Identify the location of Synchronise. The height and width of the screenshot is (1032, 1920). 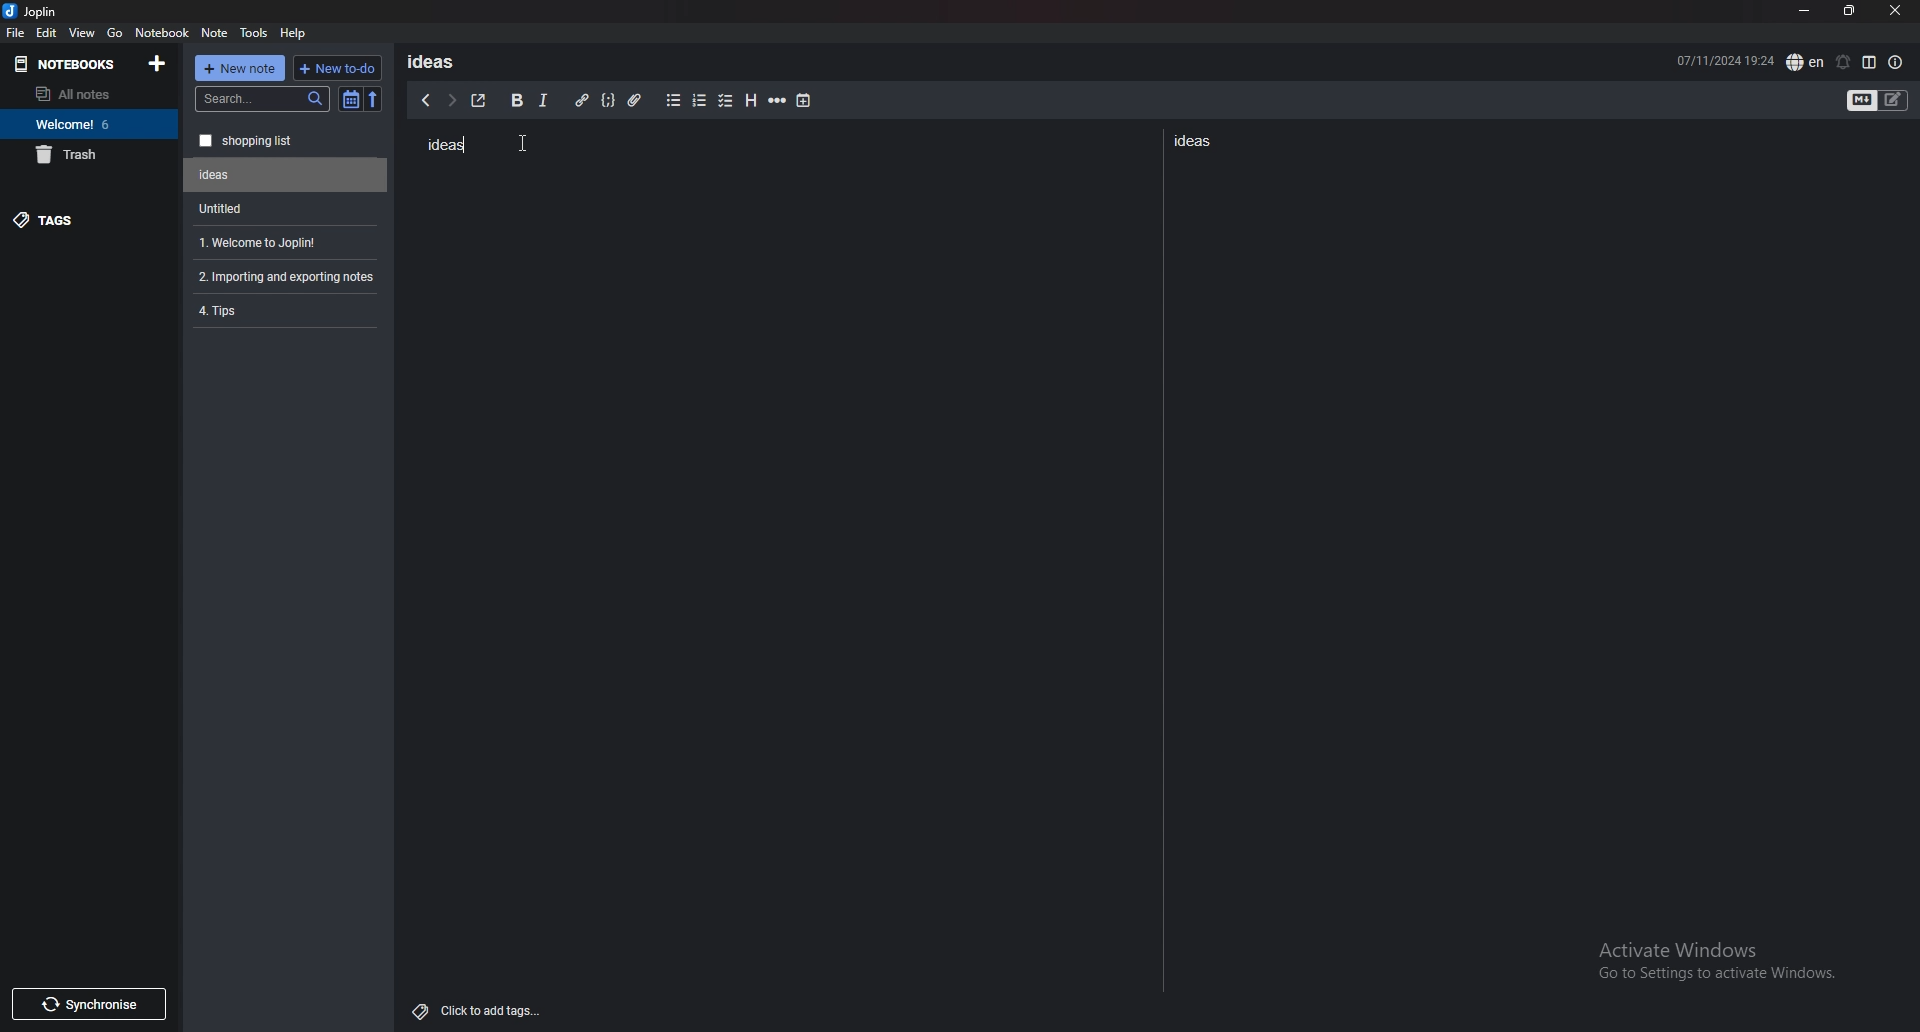
(88, 1004).